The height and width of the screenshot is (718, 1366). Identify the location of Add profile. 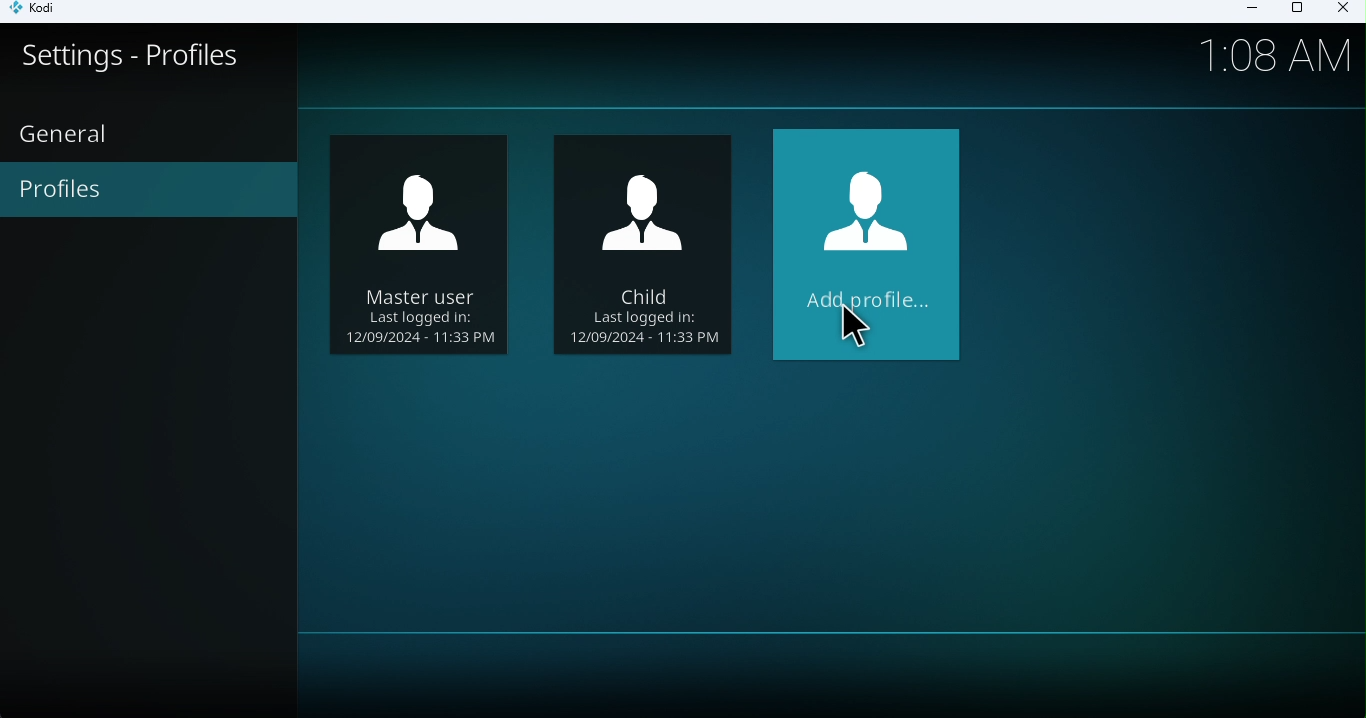
(872, 248).